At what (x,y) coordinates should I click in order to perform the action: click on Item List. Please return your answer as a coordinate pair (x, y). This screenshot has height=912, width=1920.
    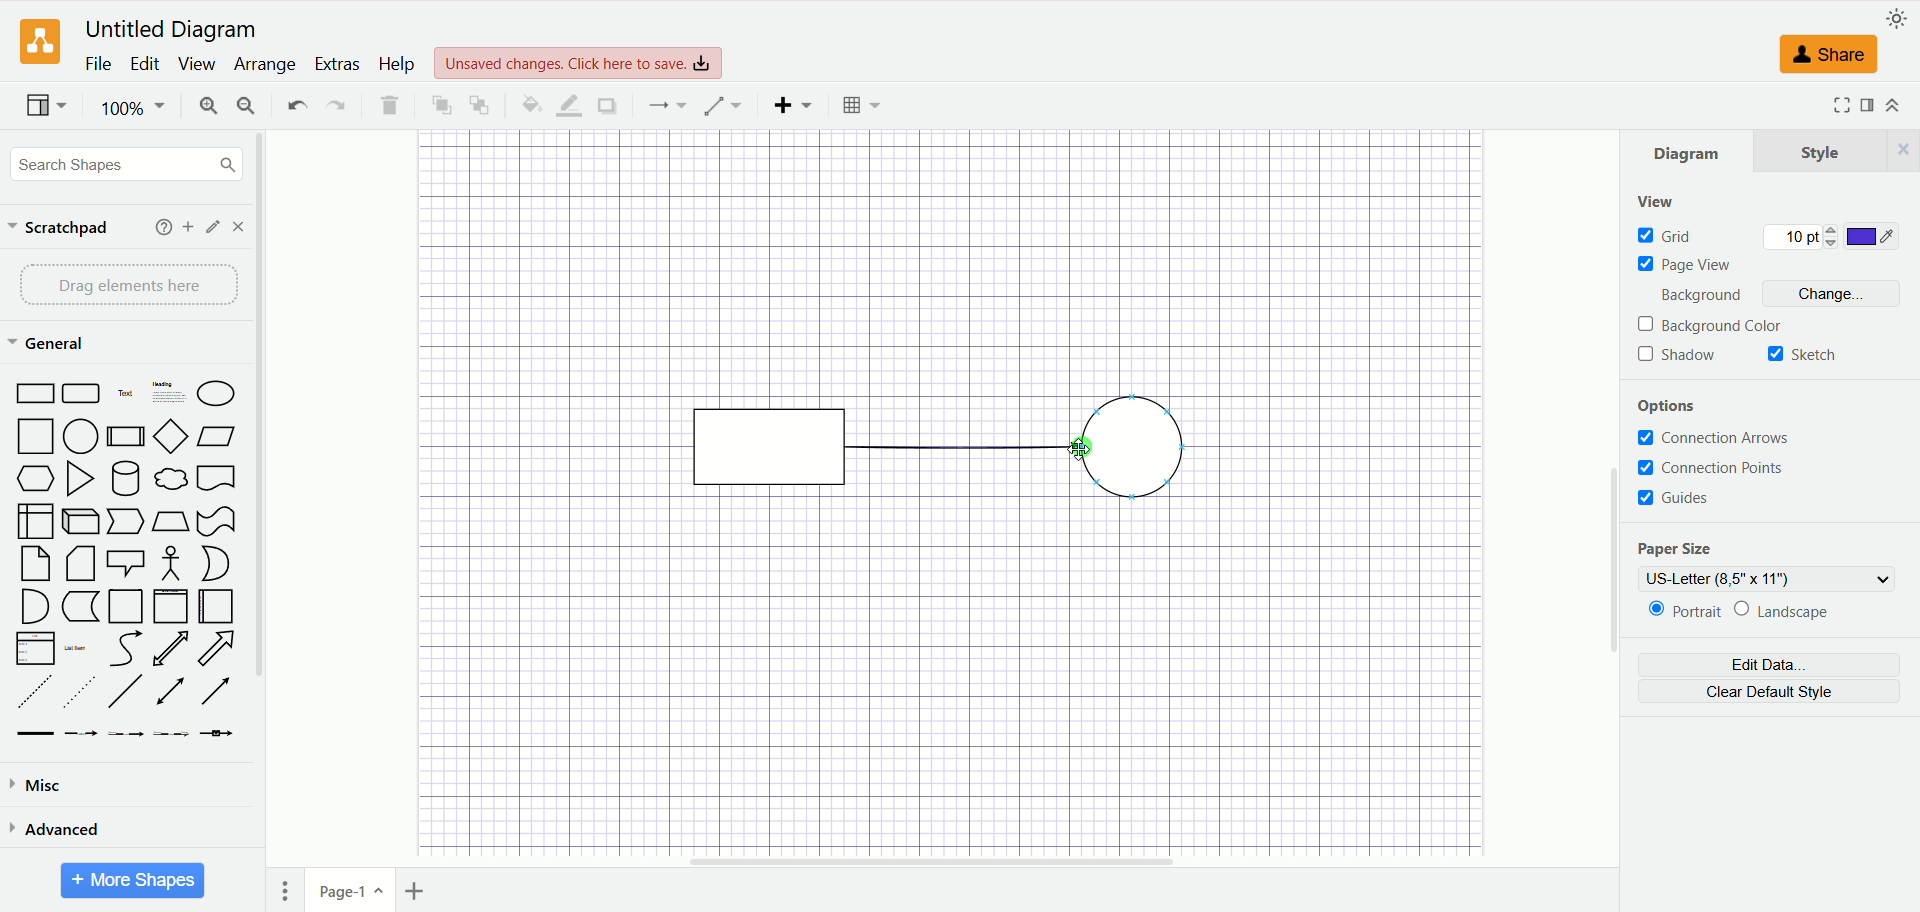
    Looking at the image, I should click on (34, 648).